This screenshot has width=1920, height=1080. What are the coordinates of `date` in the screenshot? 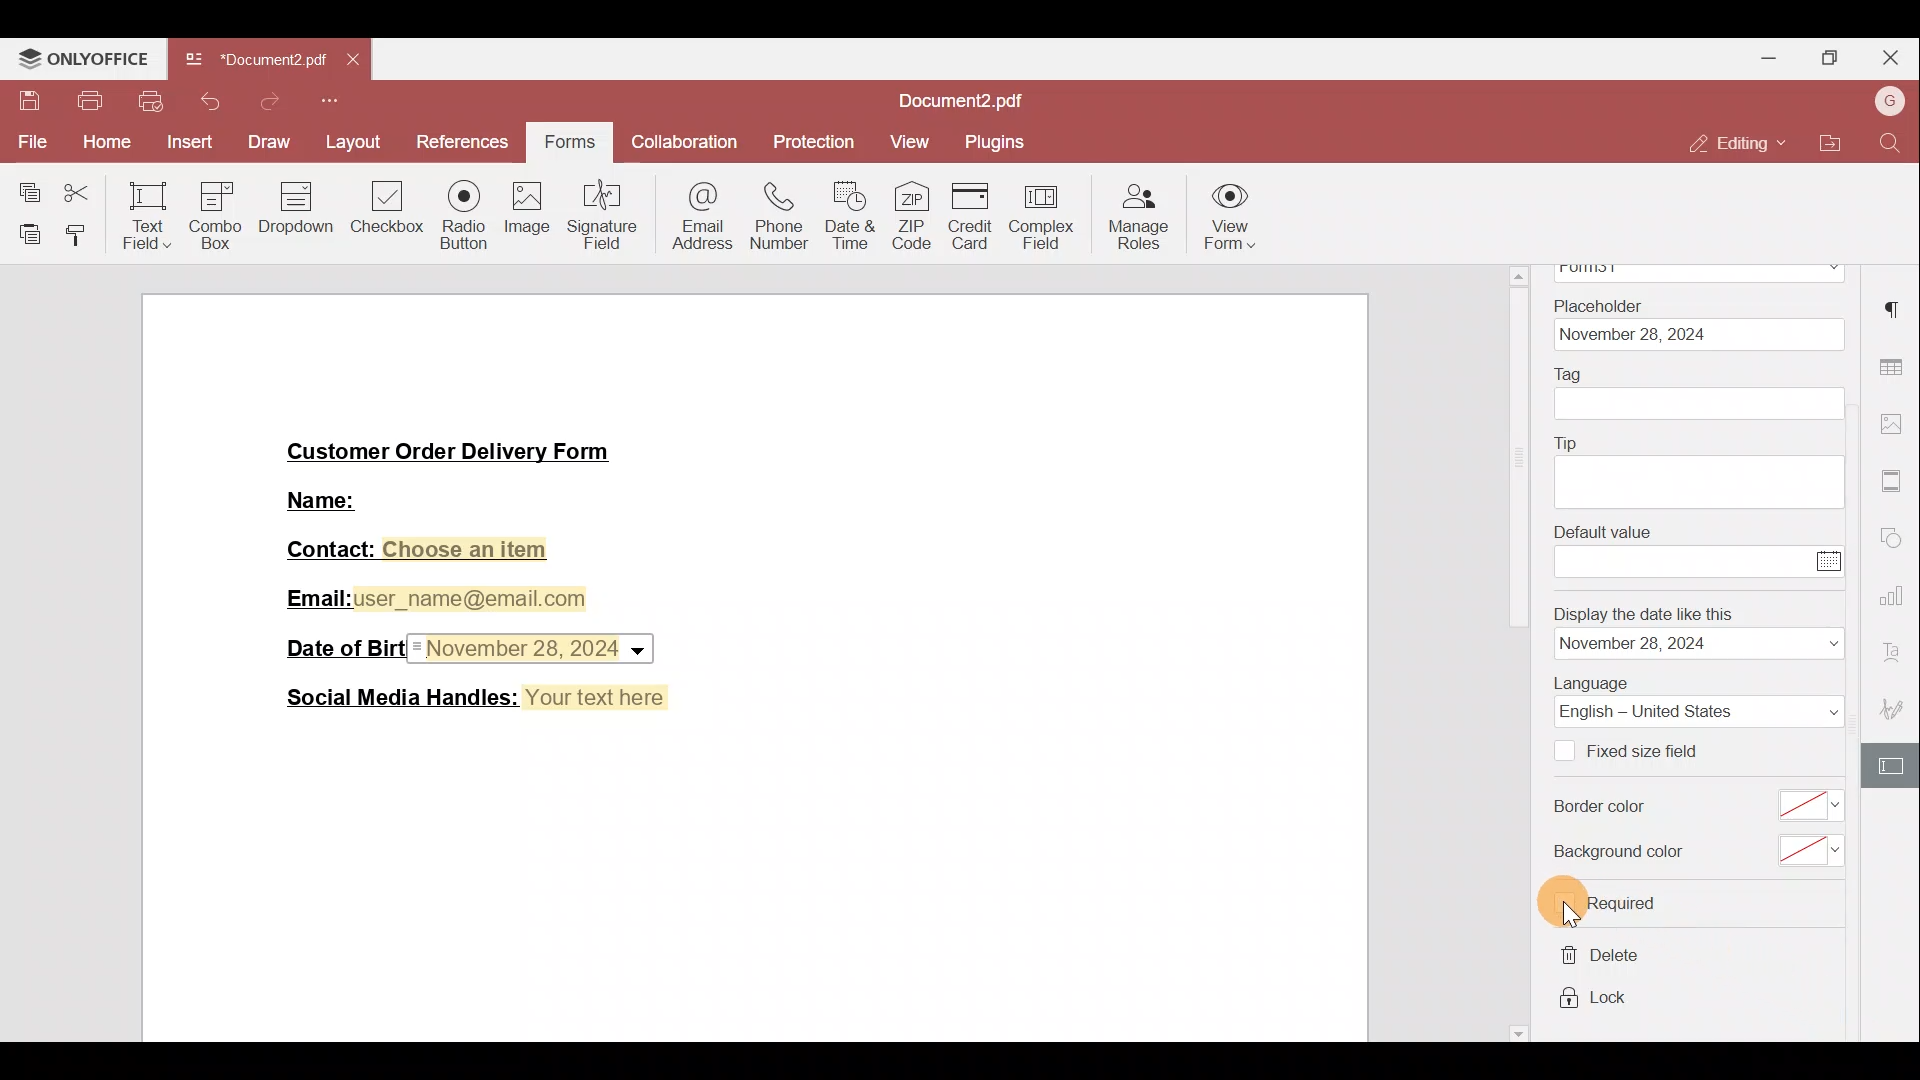 It's located at (1698, 334).